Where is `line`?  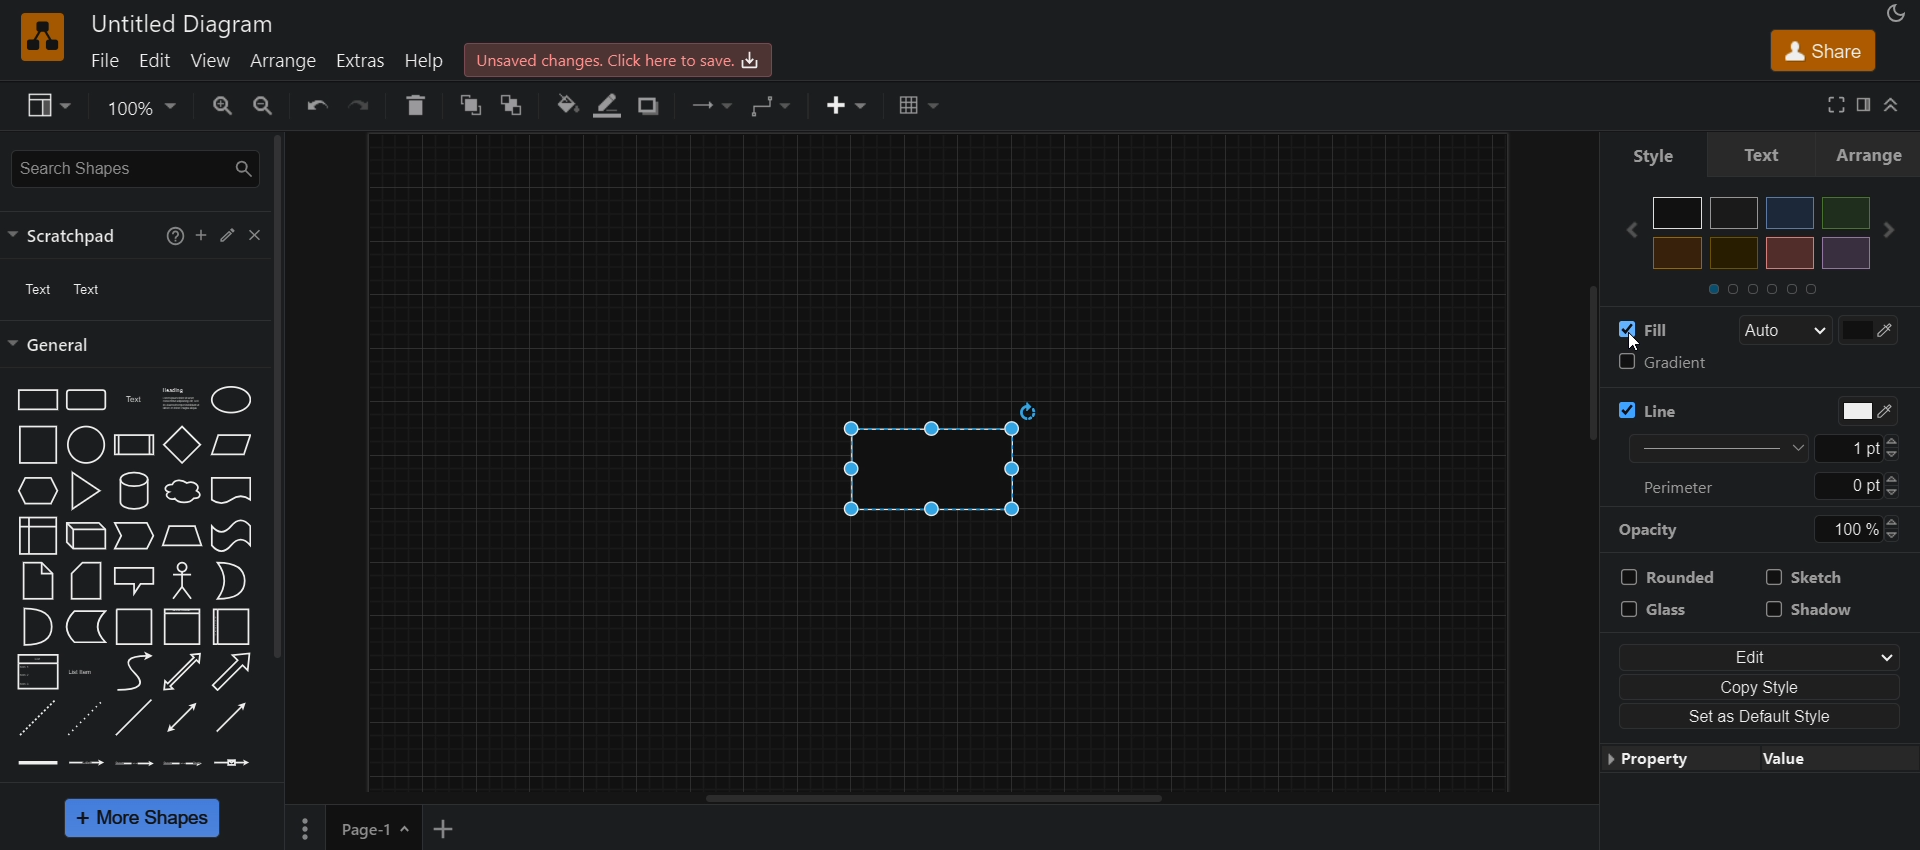 line is located at coordinates (134, 719).